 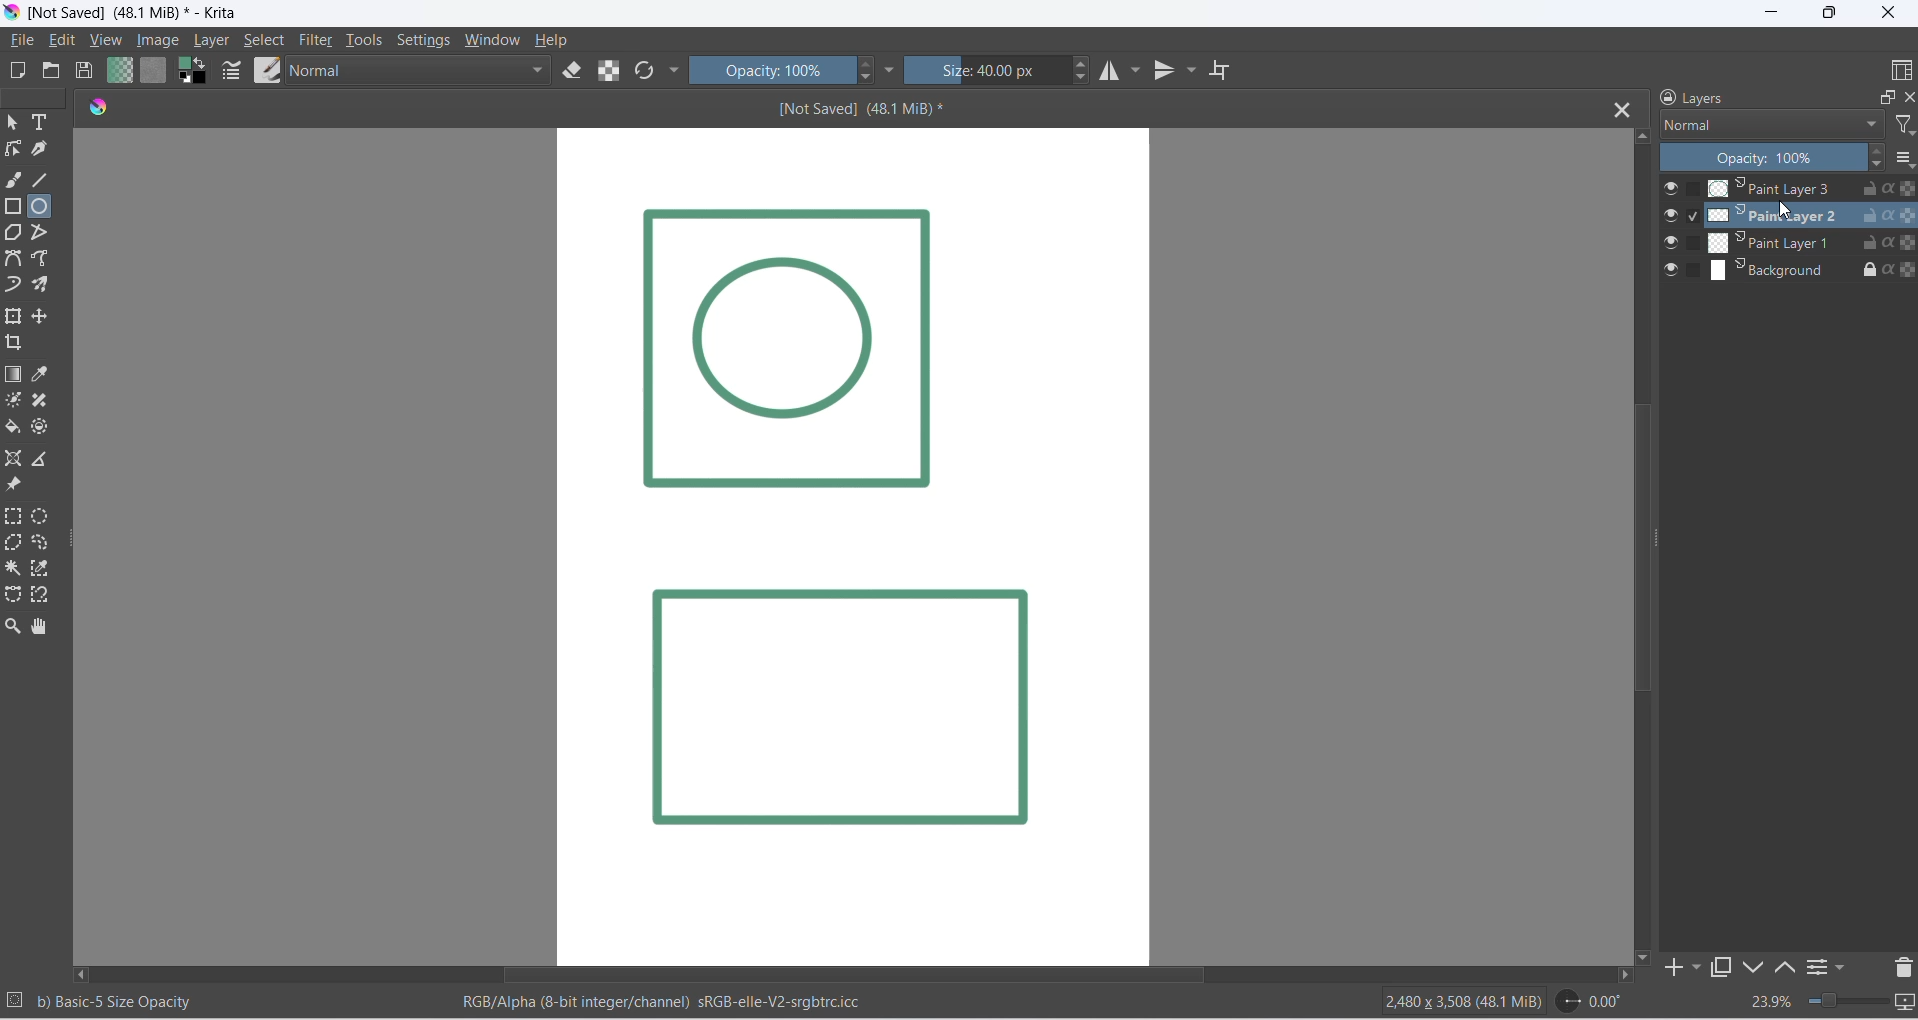 What do you see at coordinates (1588, 1003) in the screenshot?
I see `0.00` at bounding box center [1588, 1003].